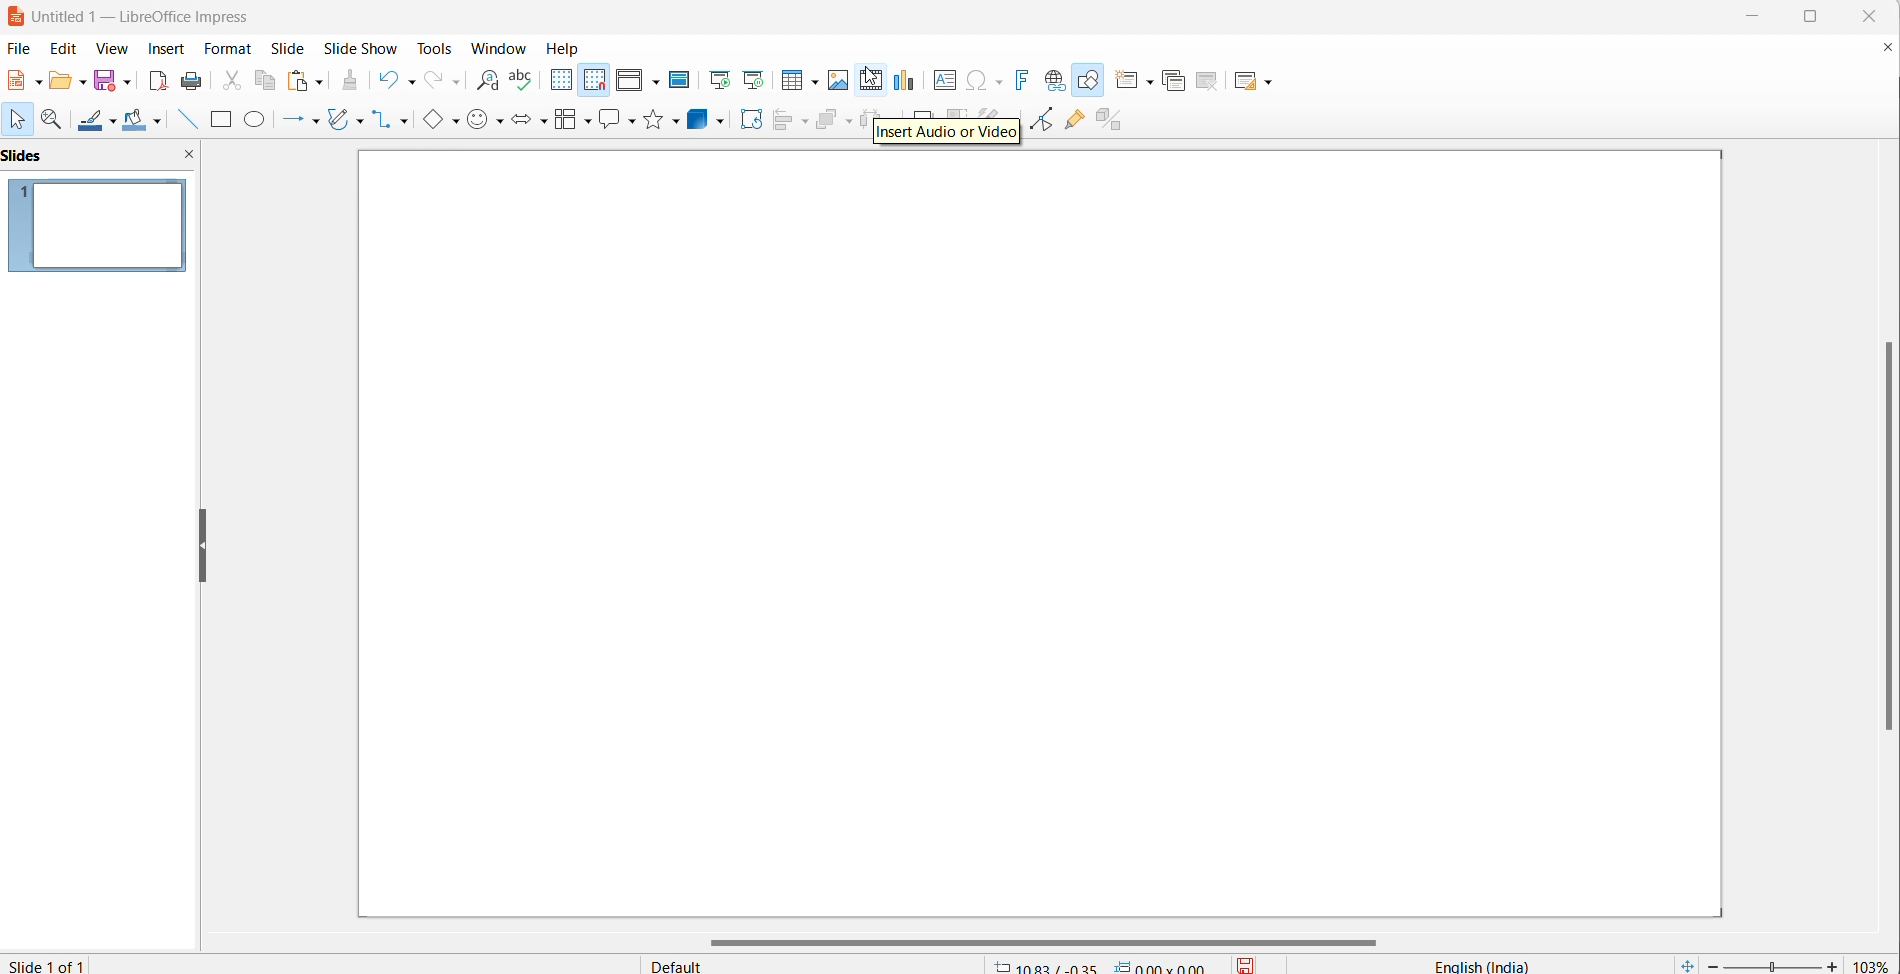 This screenshot has width=1900, height=974. What do you see at coordinates (1244, 963) in the screenshot?
I see `save` at bounding box center [1244, 963].